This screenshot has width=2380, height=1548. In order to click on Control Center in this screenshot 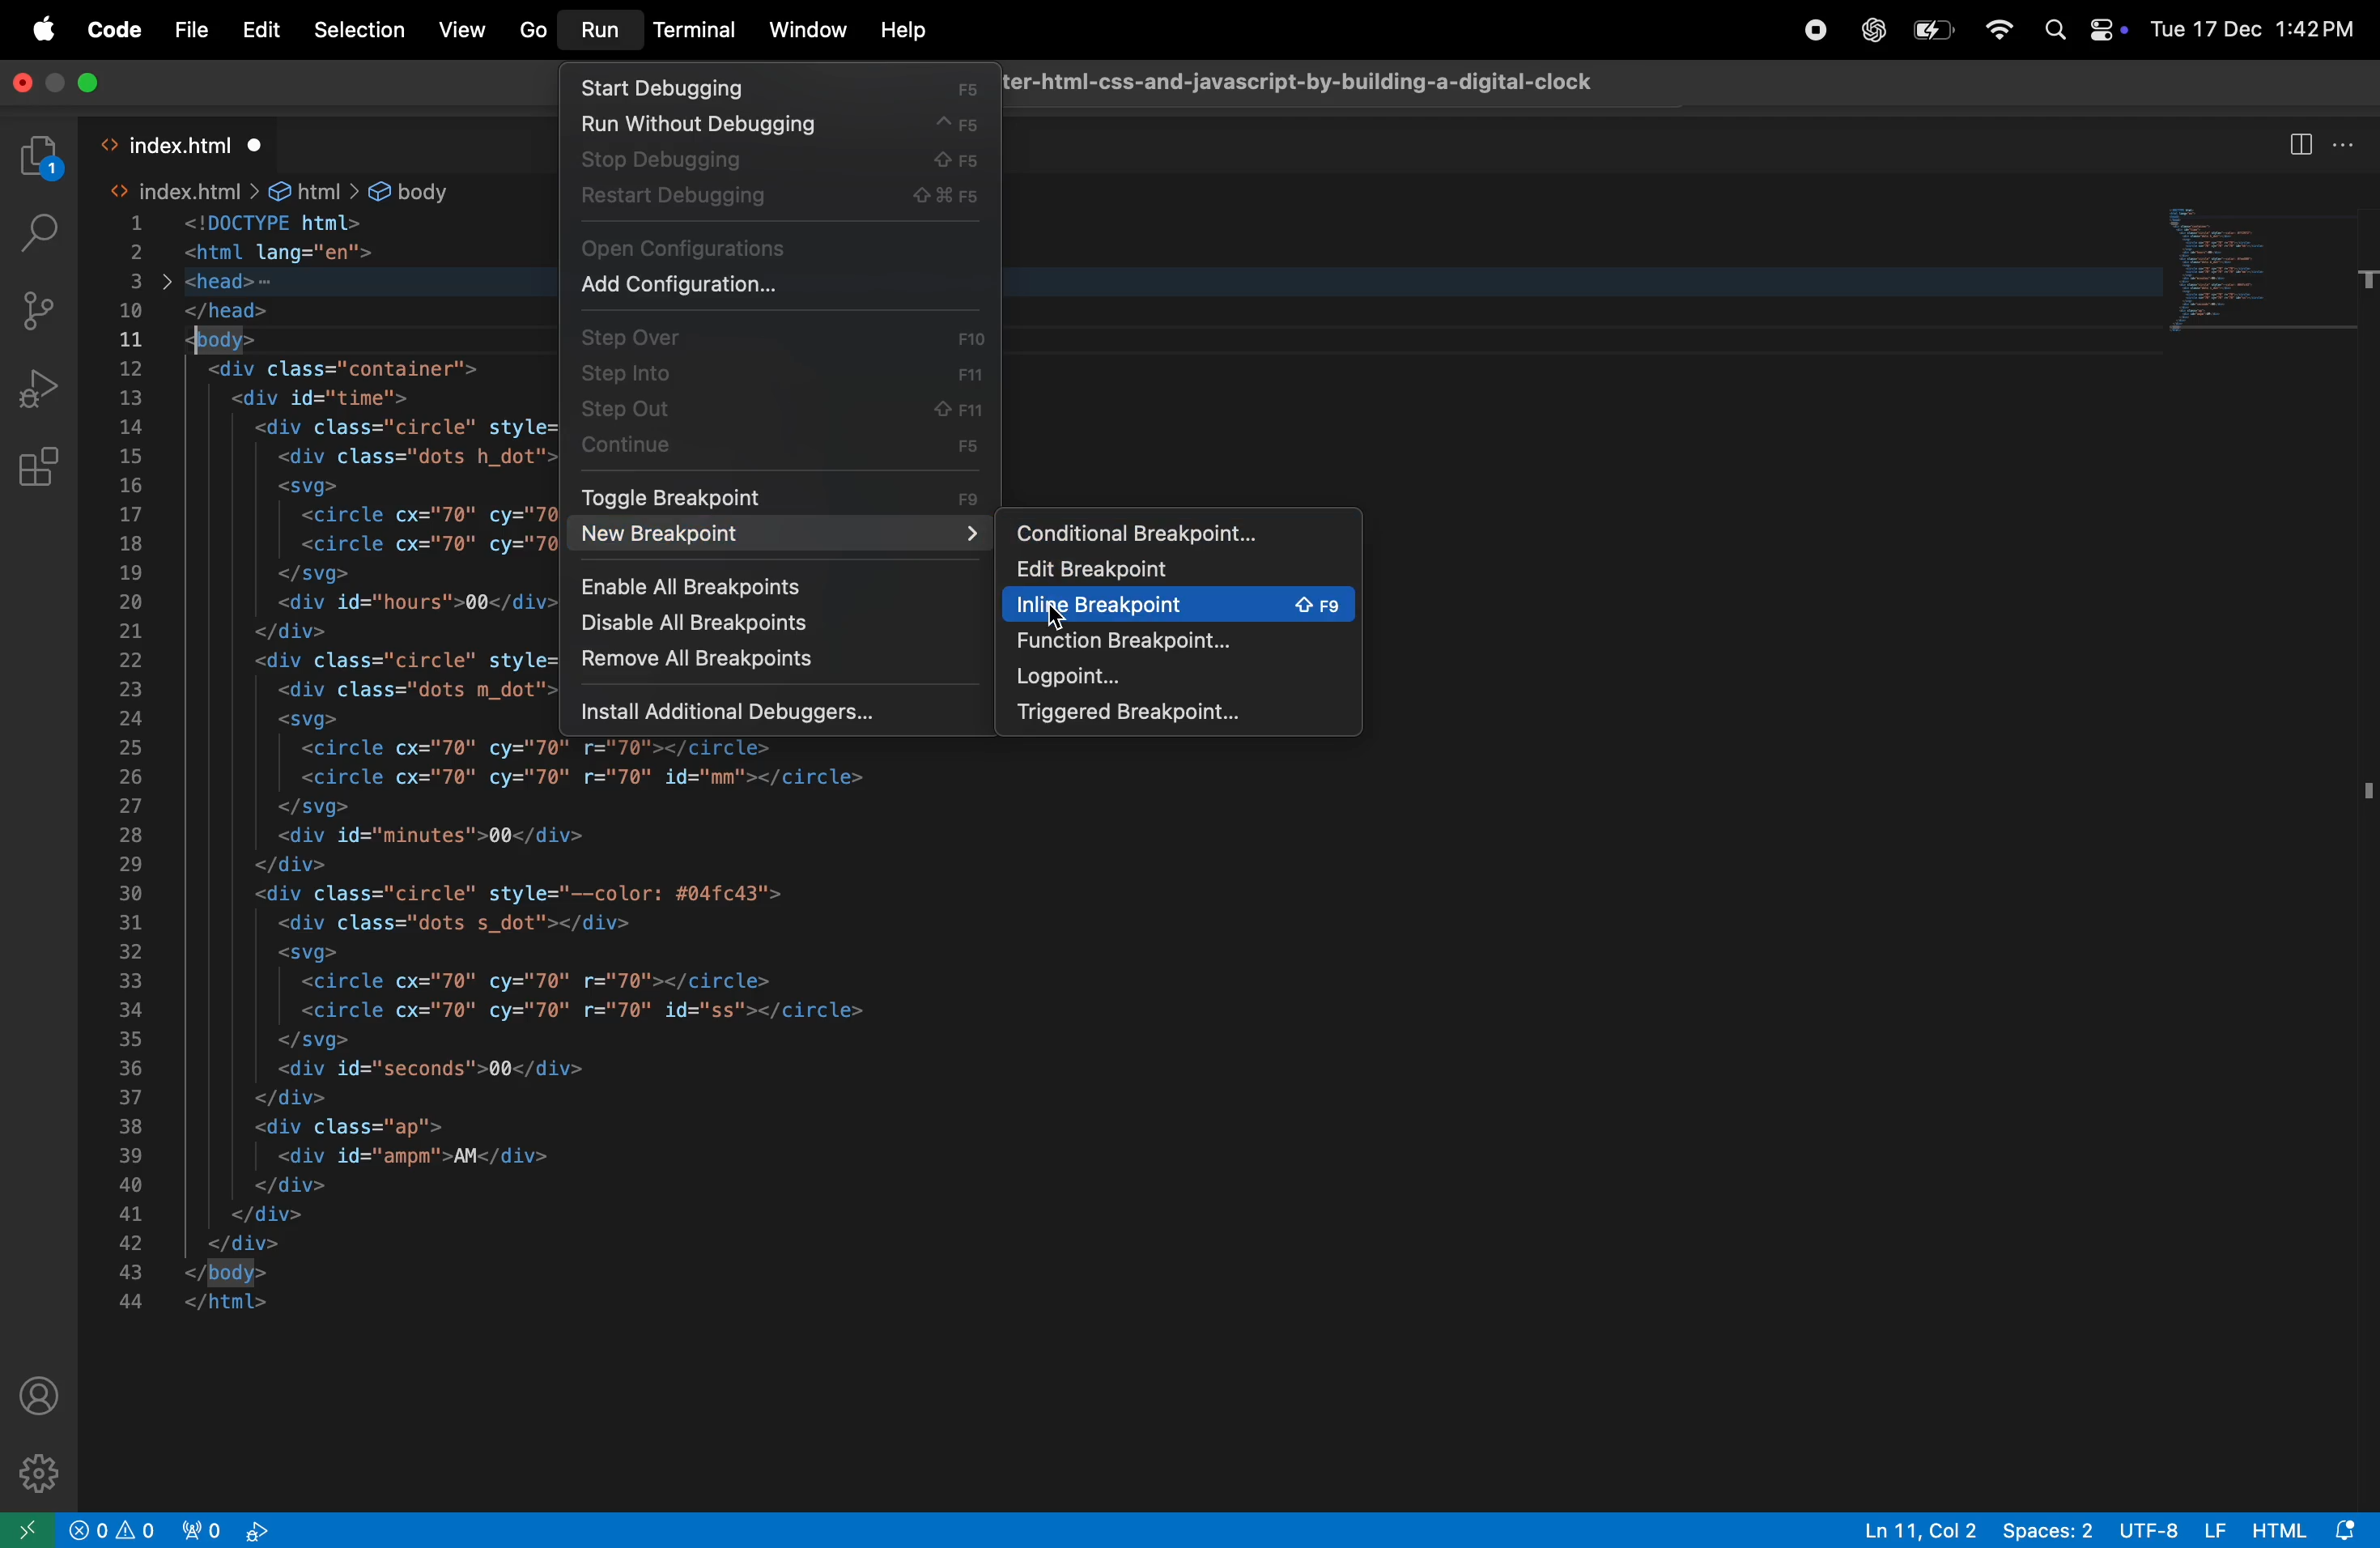, I will do `click(2104, 25)`.